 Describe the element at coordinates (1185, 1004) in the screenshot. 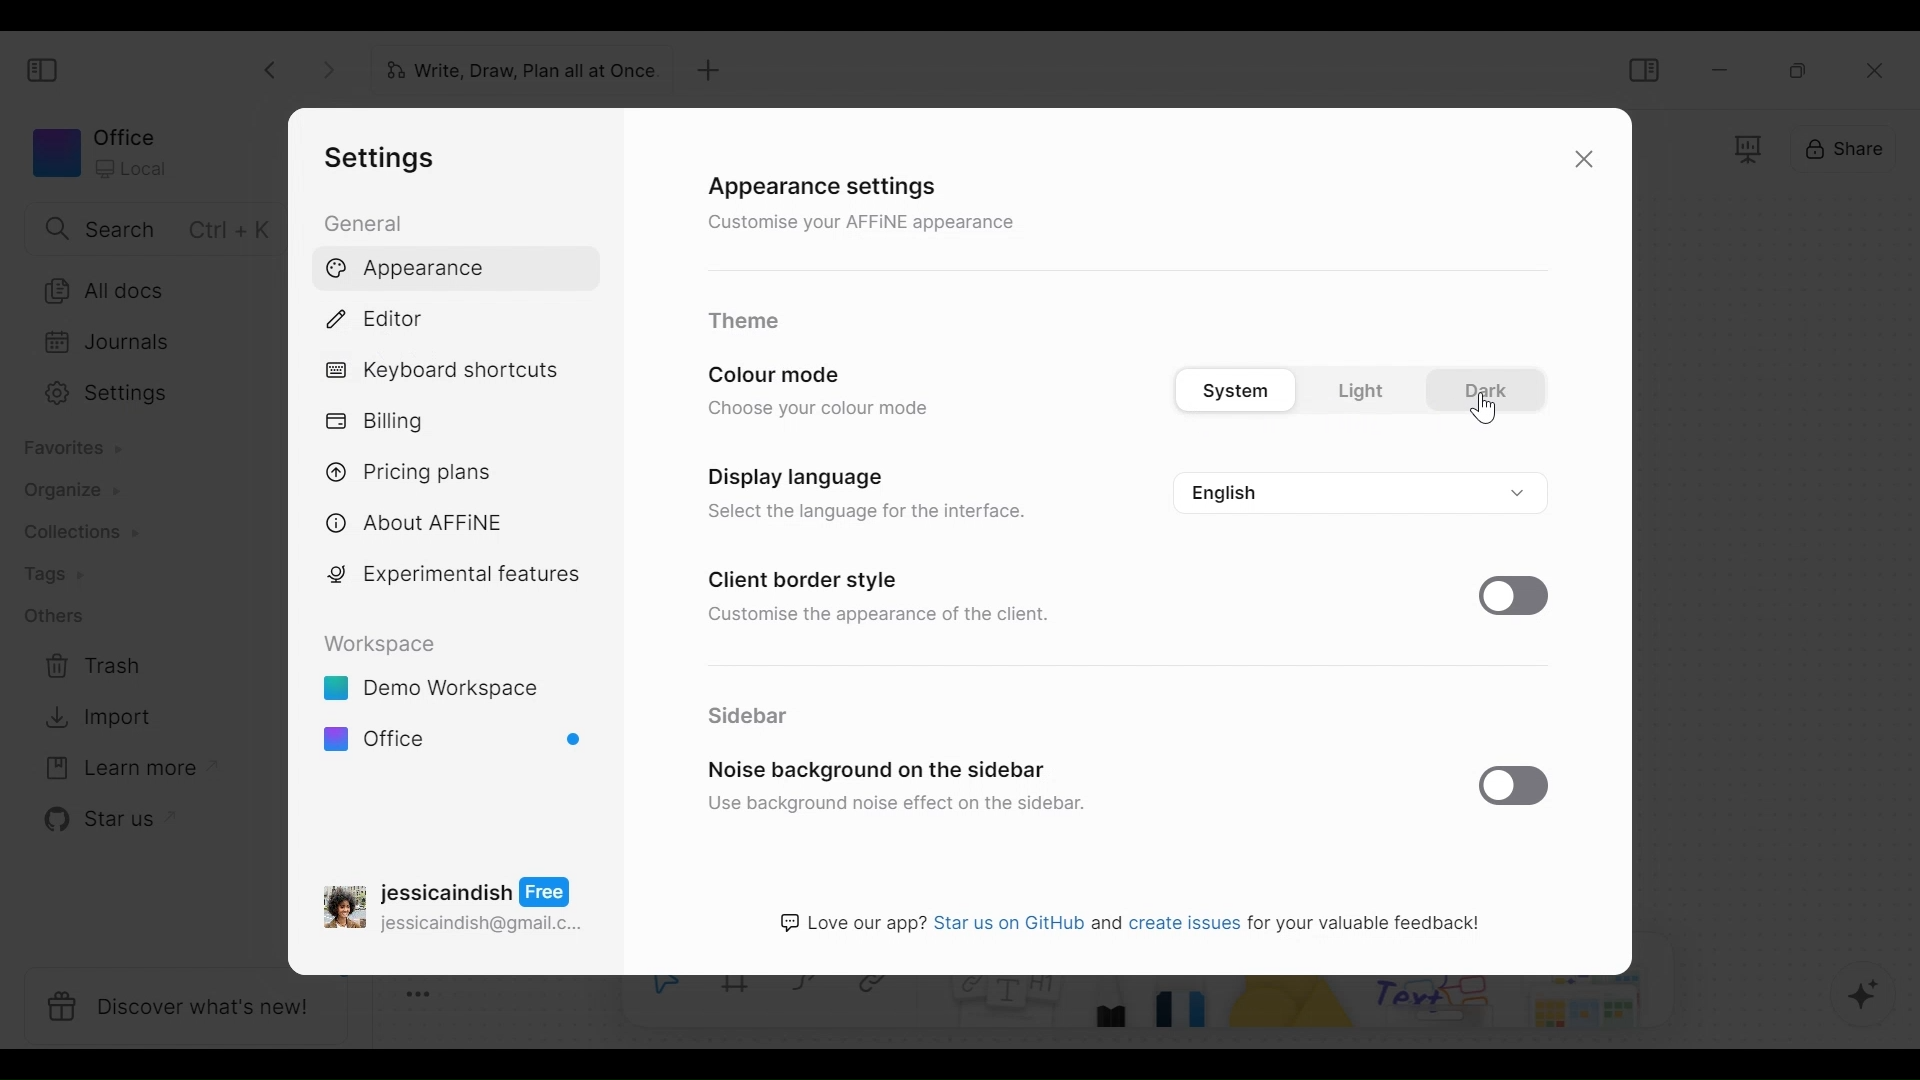

I see `Eraser` at that location.